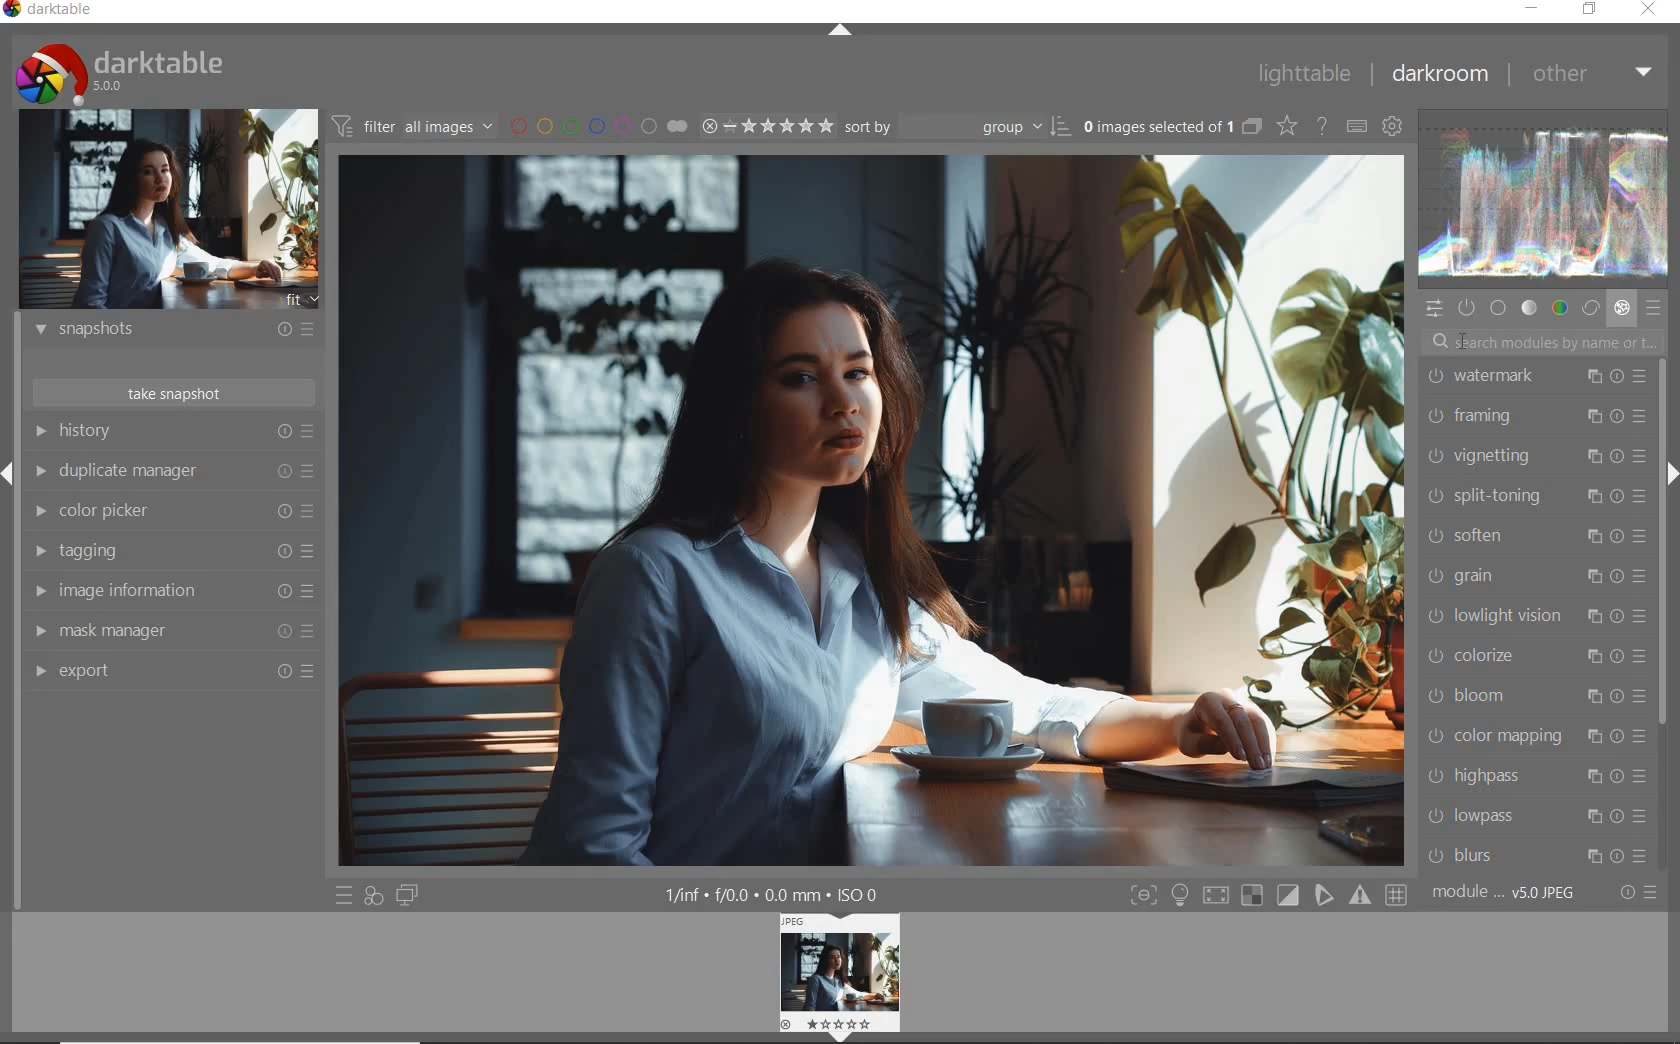 Image resolution: width=1680 pixels, height=1044 pixels. I want to click on take snapshot, so click(175, 393).